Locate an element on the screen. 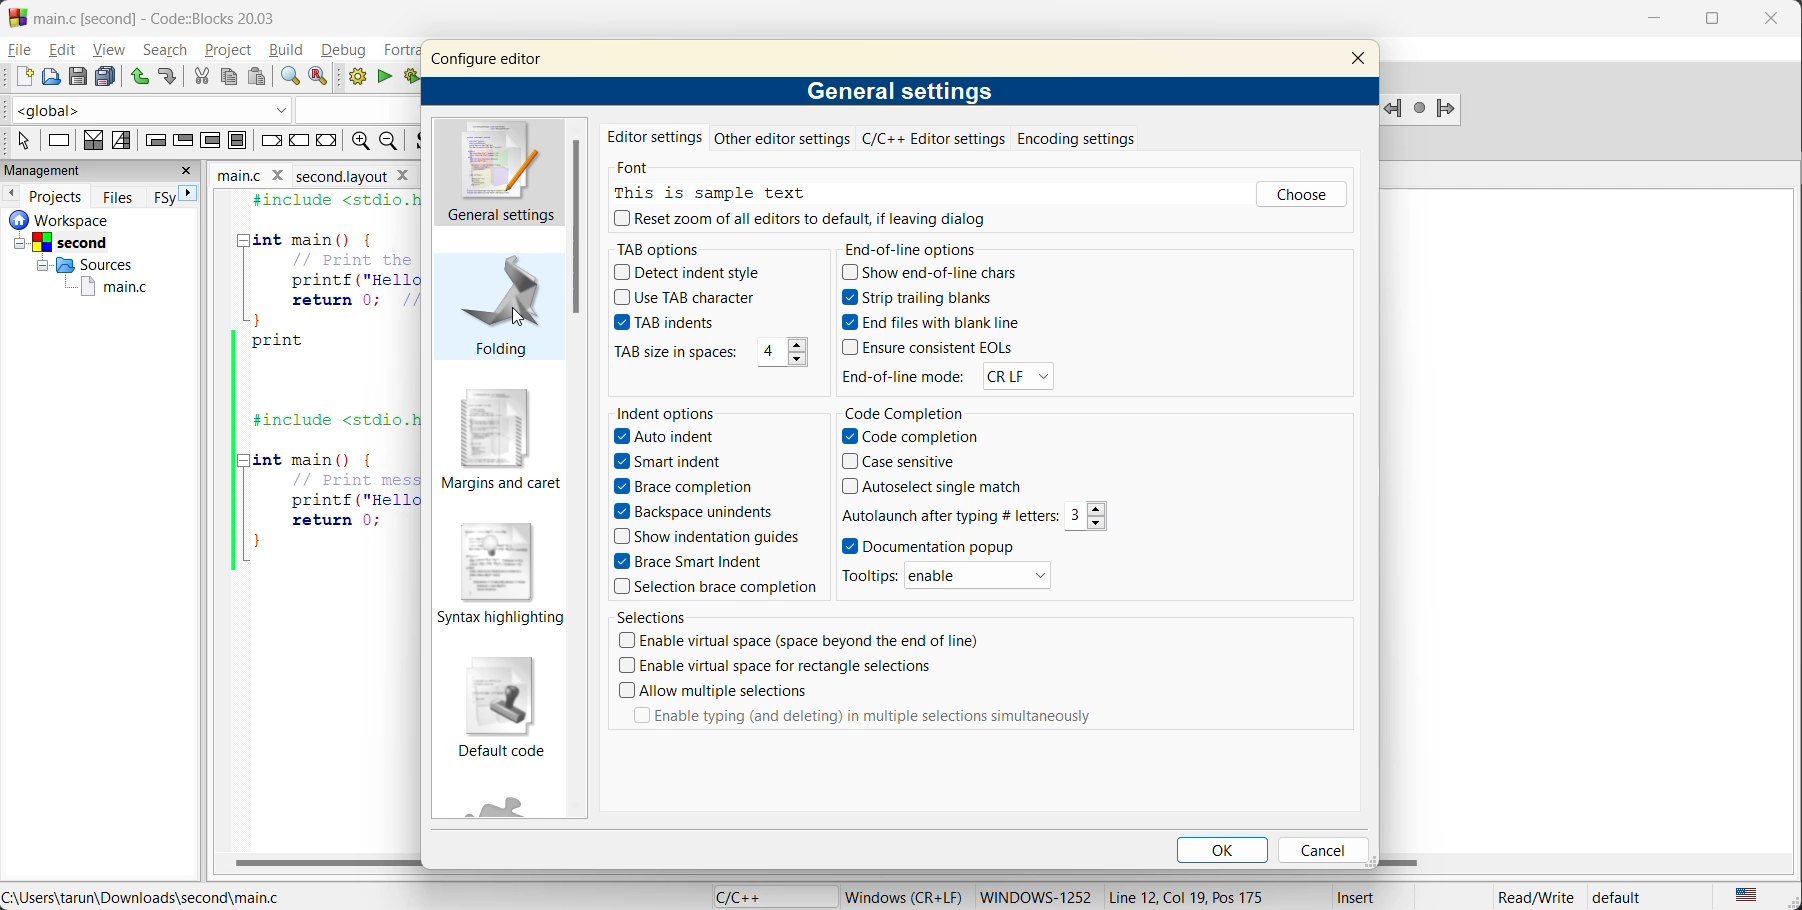 The image size is (1802, 910). general settings is located at coordinates (918, 93).